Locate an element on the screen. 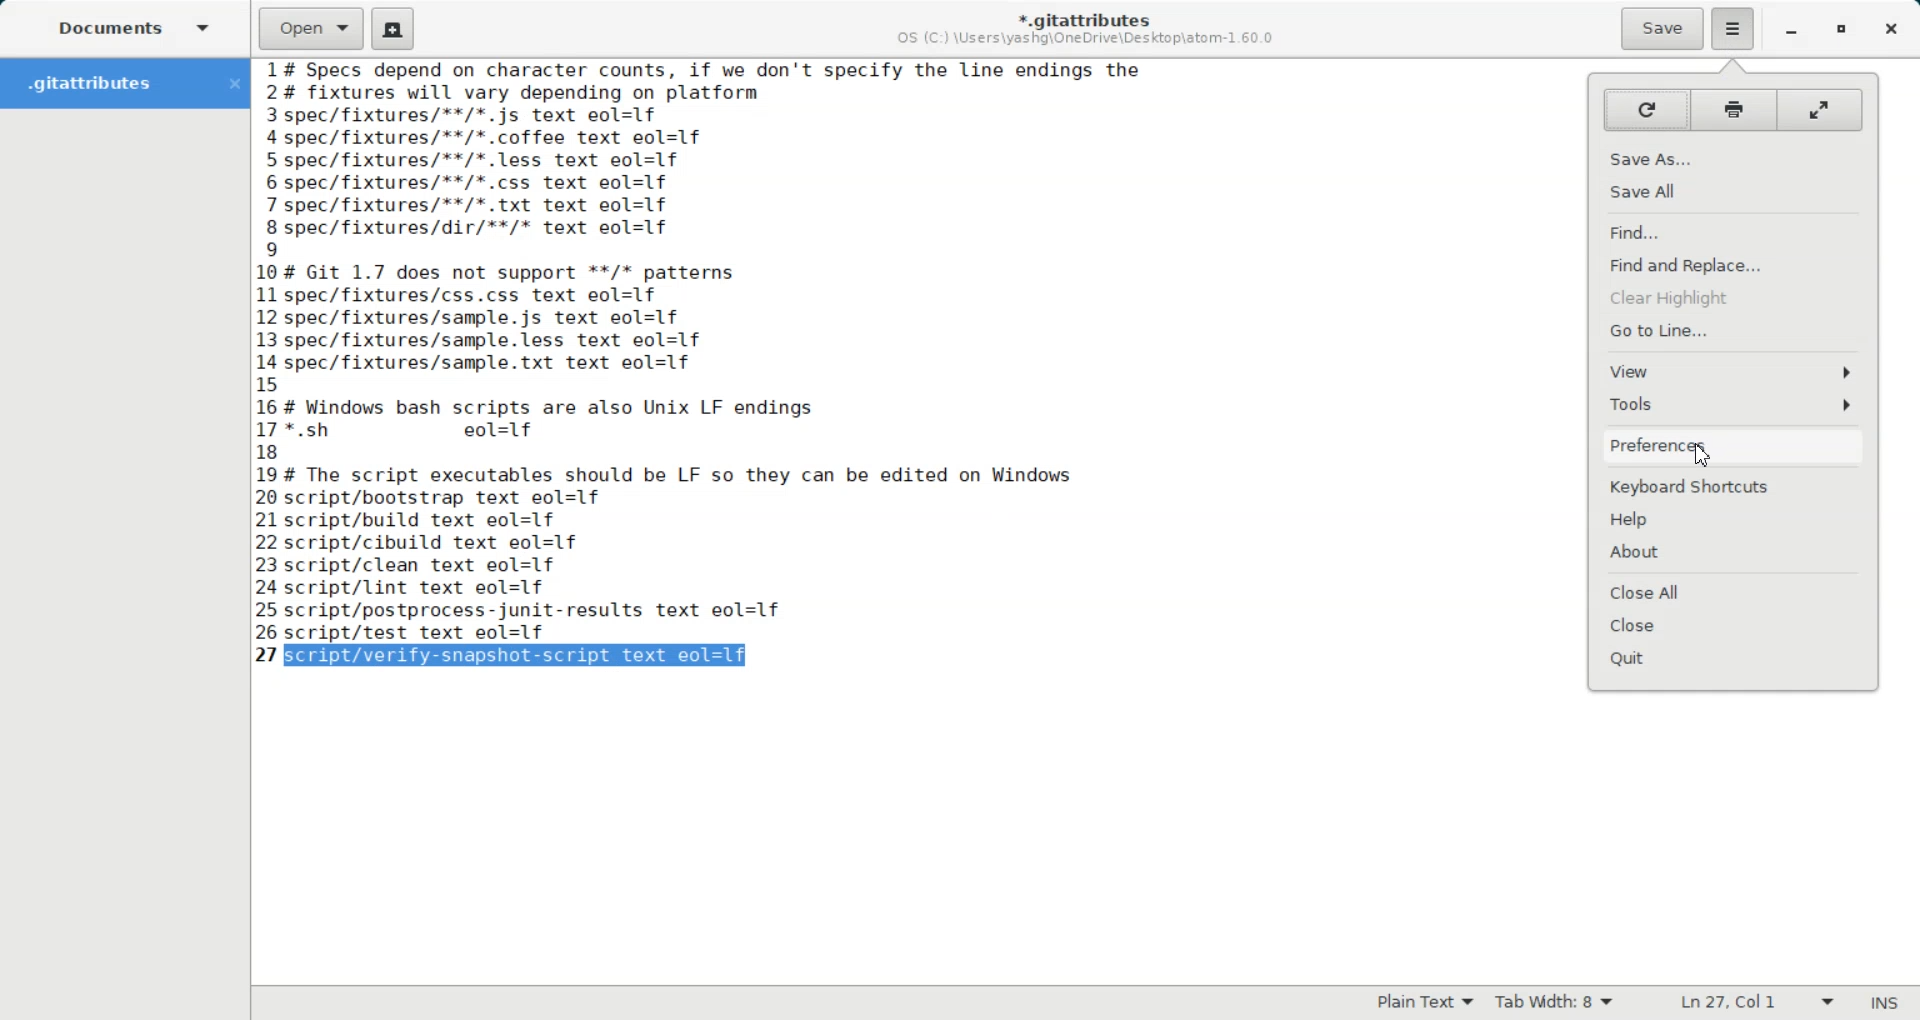 Image resolution: width=1920 pixels, height=1020 pixels. Close is located at coordinates (1891, 31).